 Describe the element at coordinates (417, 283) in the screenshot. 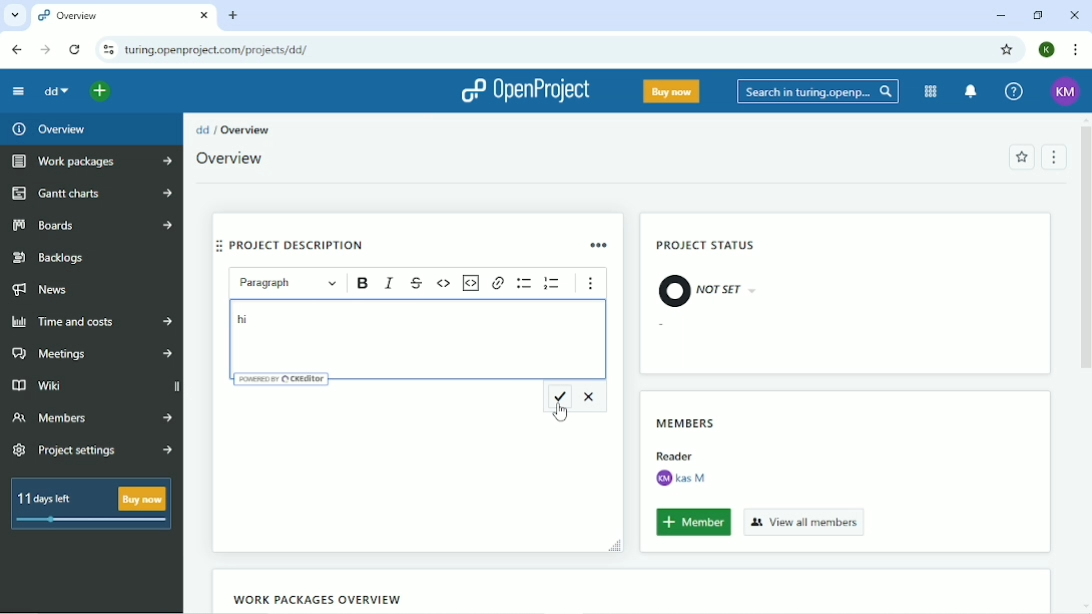

I see `Strikethrough` at that location.